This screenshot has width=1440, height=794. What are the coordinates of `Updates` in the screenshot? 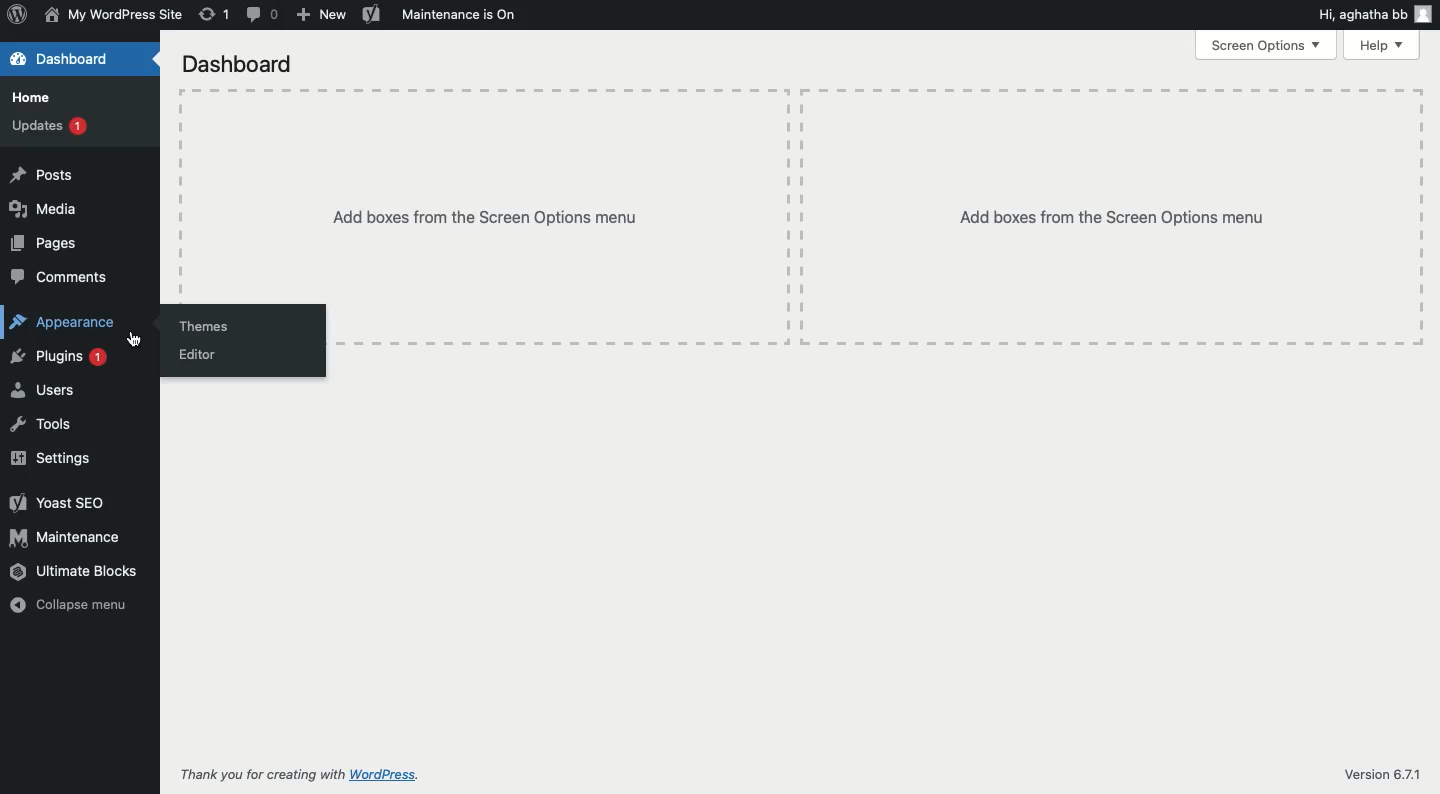 It's located at (52, 124).